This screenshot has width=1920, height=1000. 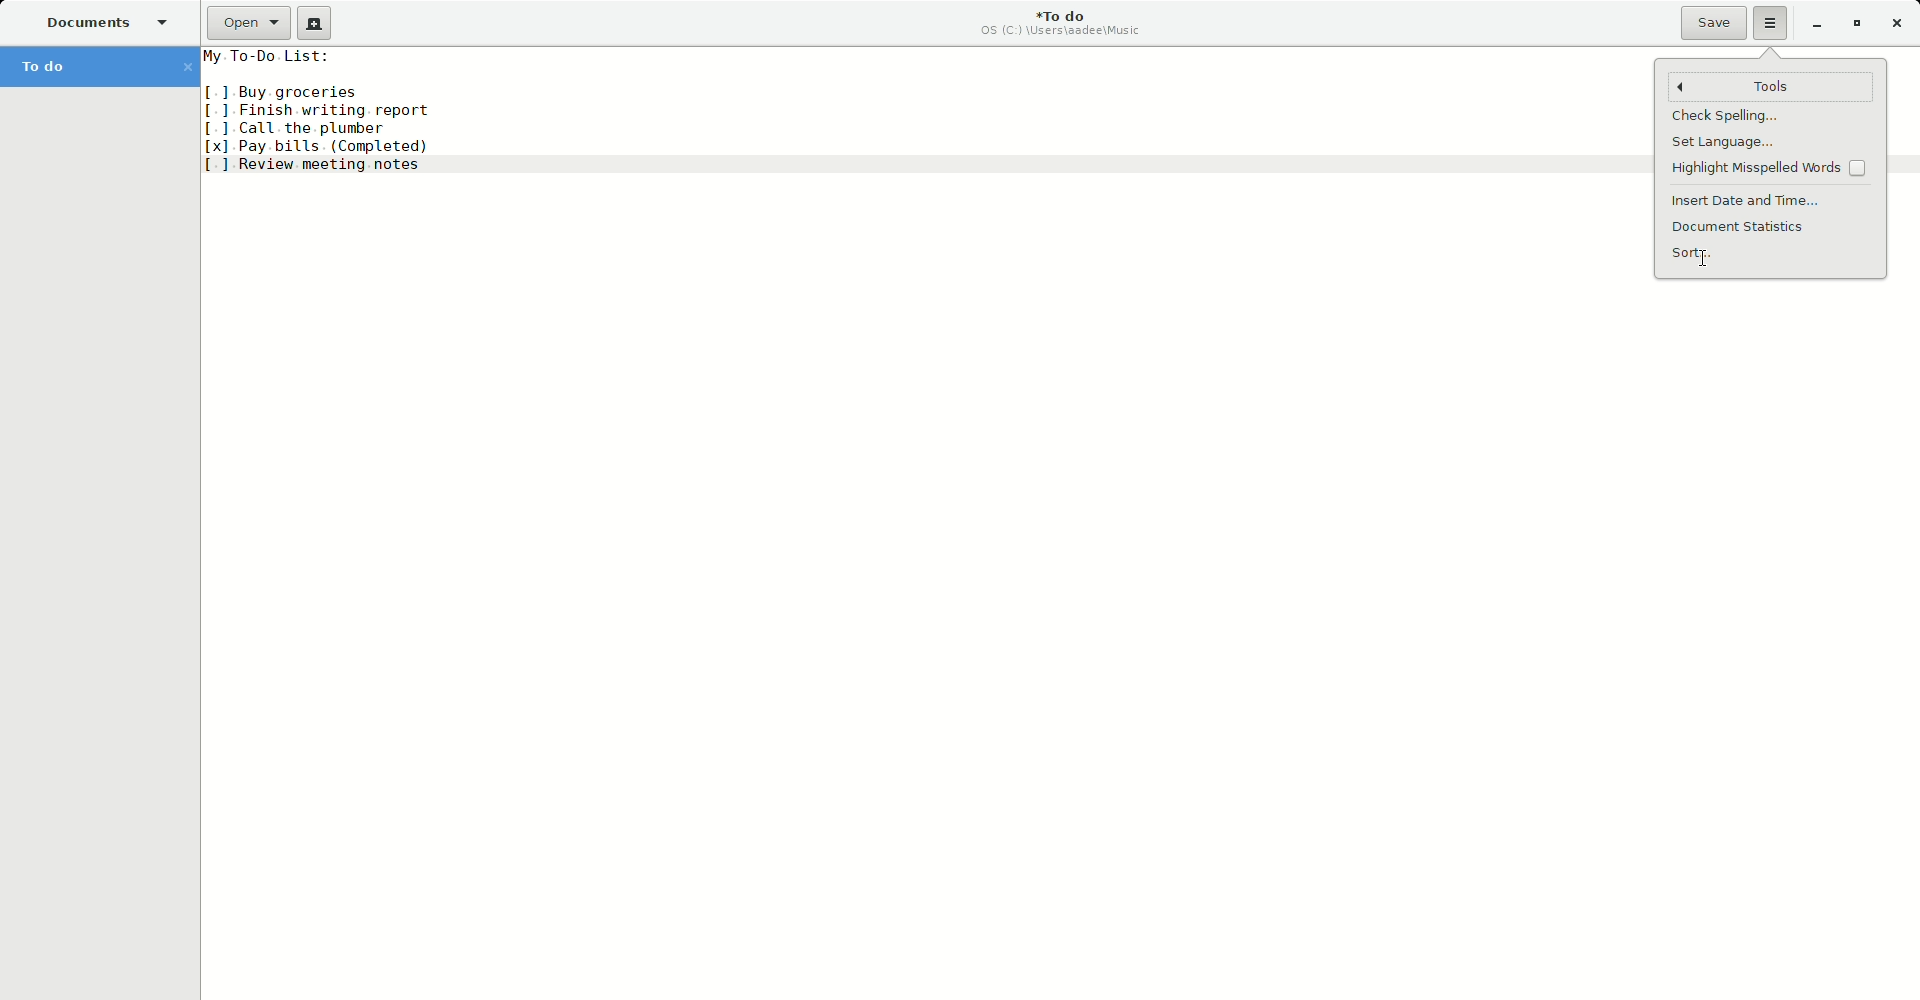 I want to click on Document statistics, so click(x=1750, y=226).